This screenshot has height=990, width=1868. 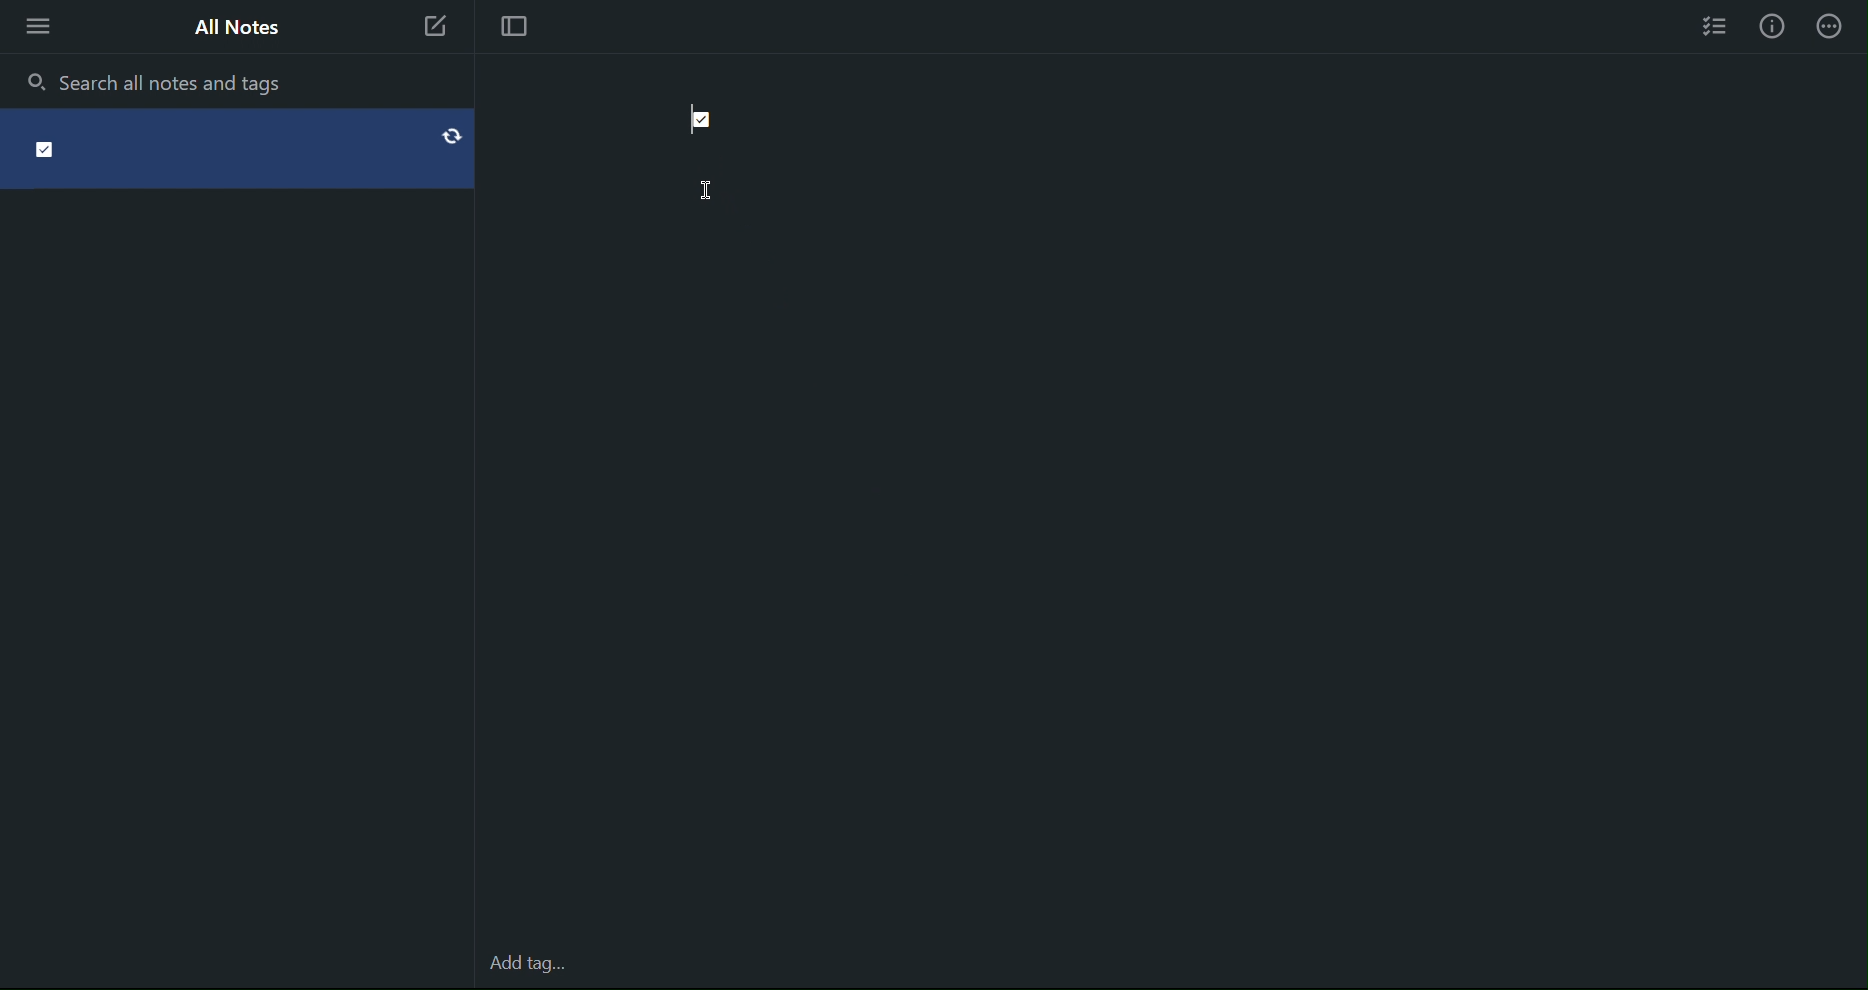 What do you see at coordinates (532, 968) in the screenshot?
I see `Add tag` at bounding box center [532, 968].